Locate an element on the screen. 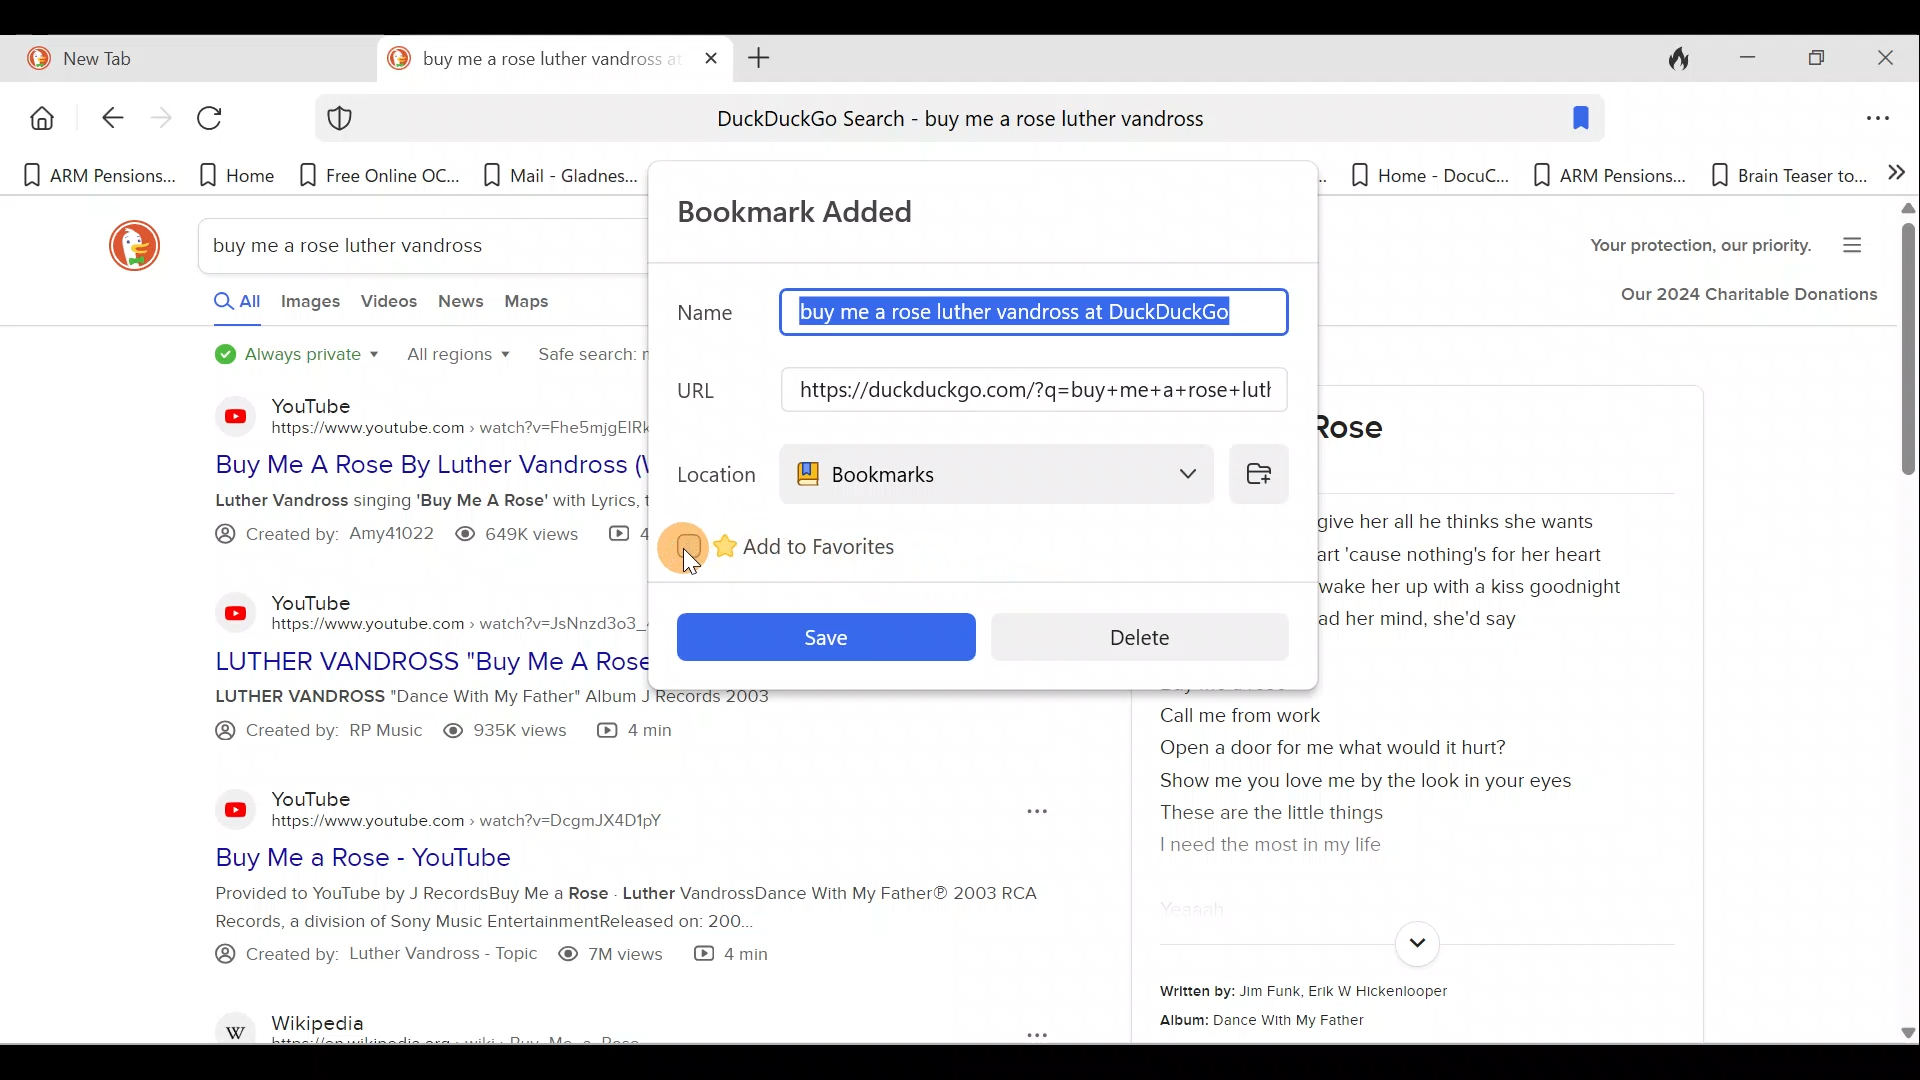  Bookmark 10 is located at coordinates (1610, 177).